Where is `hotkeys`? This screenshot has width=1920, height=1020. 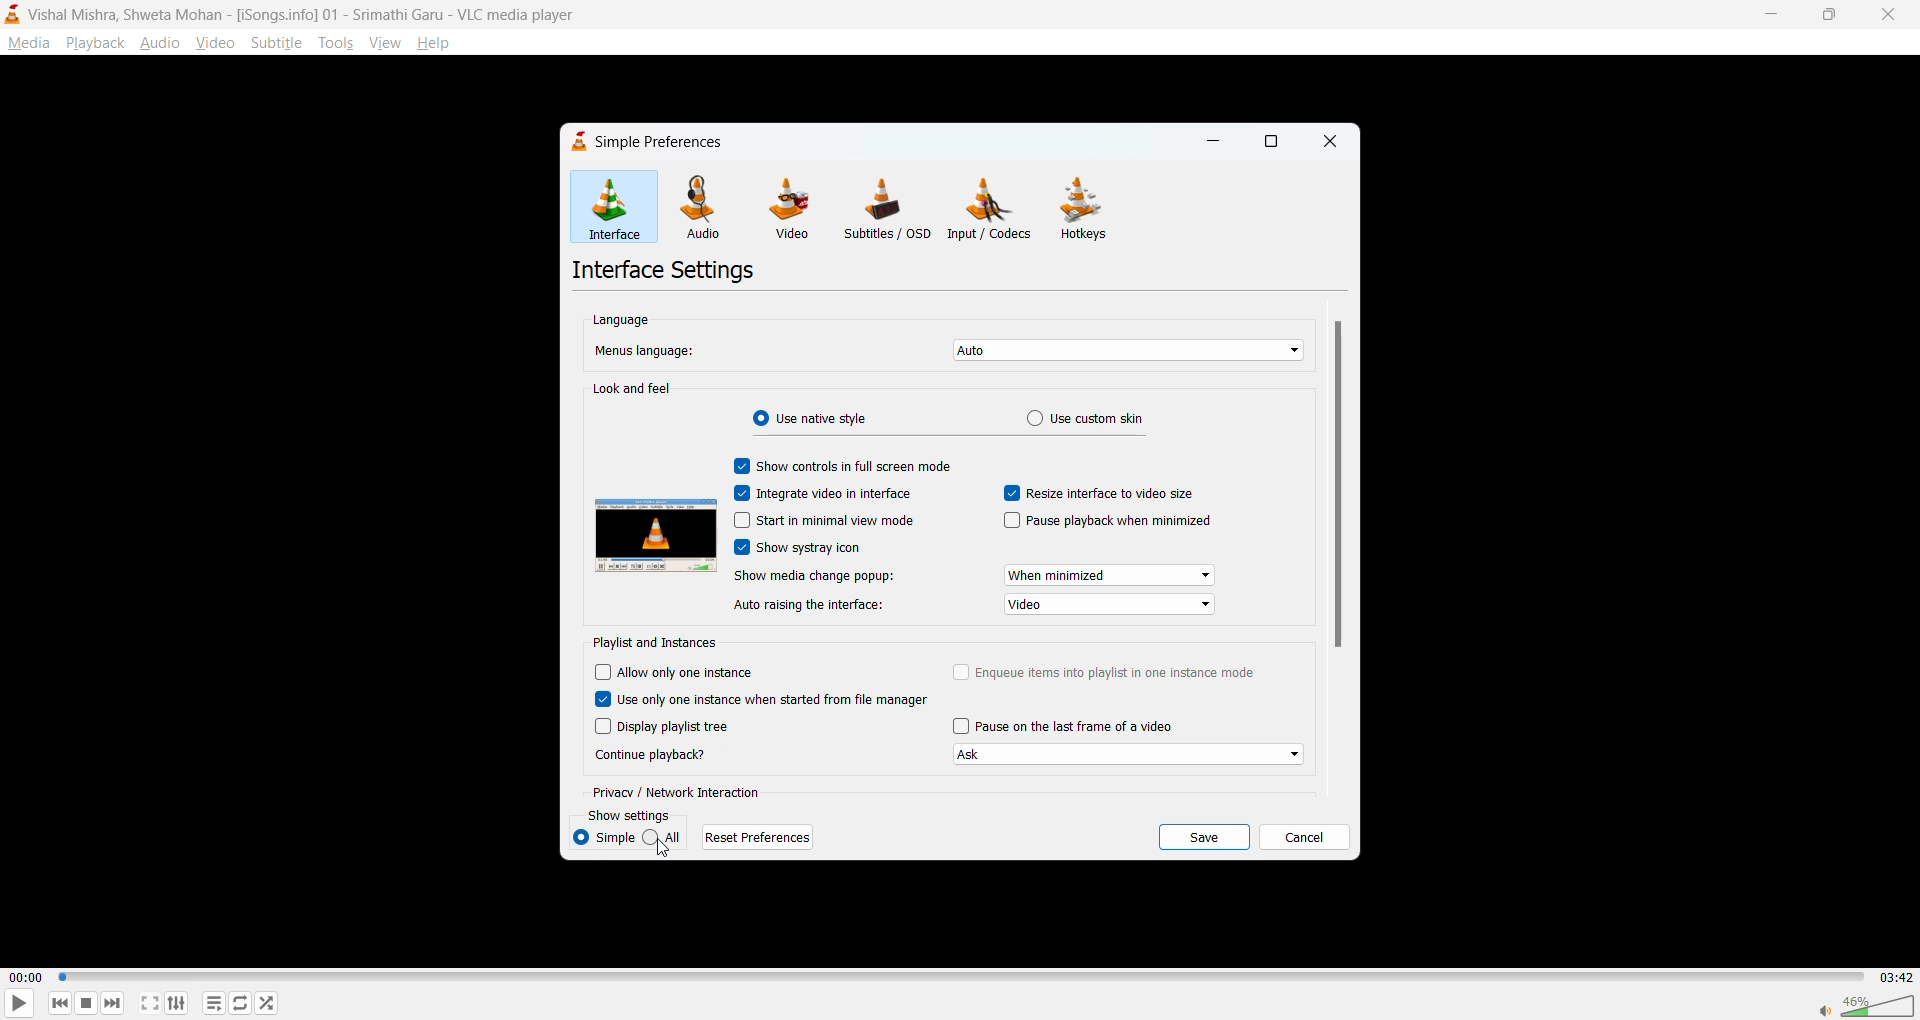 hotkeys is located at coordinates (1083, 208).